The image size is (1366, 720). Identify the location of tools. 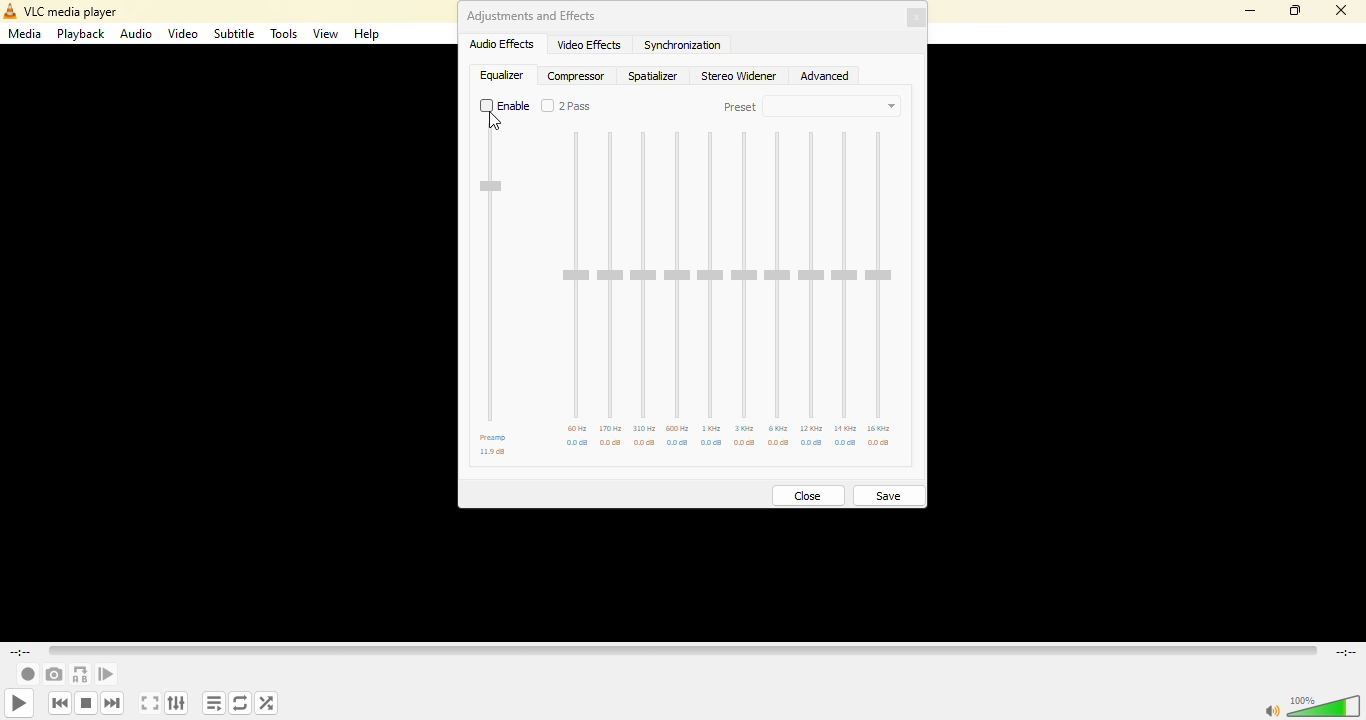
(284, 34).